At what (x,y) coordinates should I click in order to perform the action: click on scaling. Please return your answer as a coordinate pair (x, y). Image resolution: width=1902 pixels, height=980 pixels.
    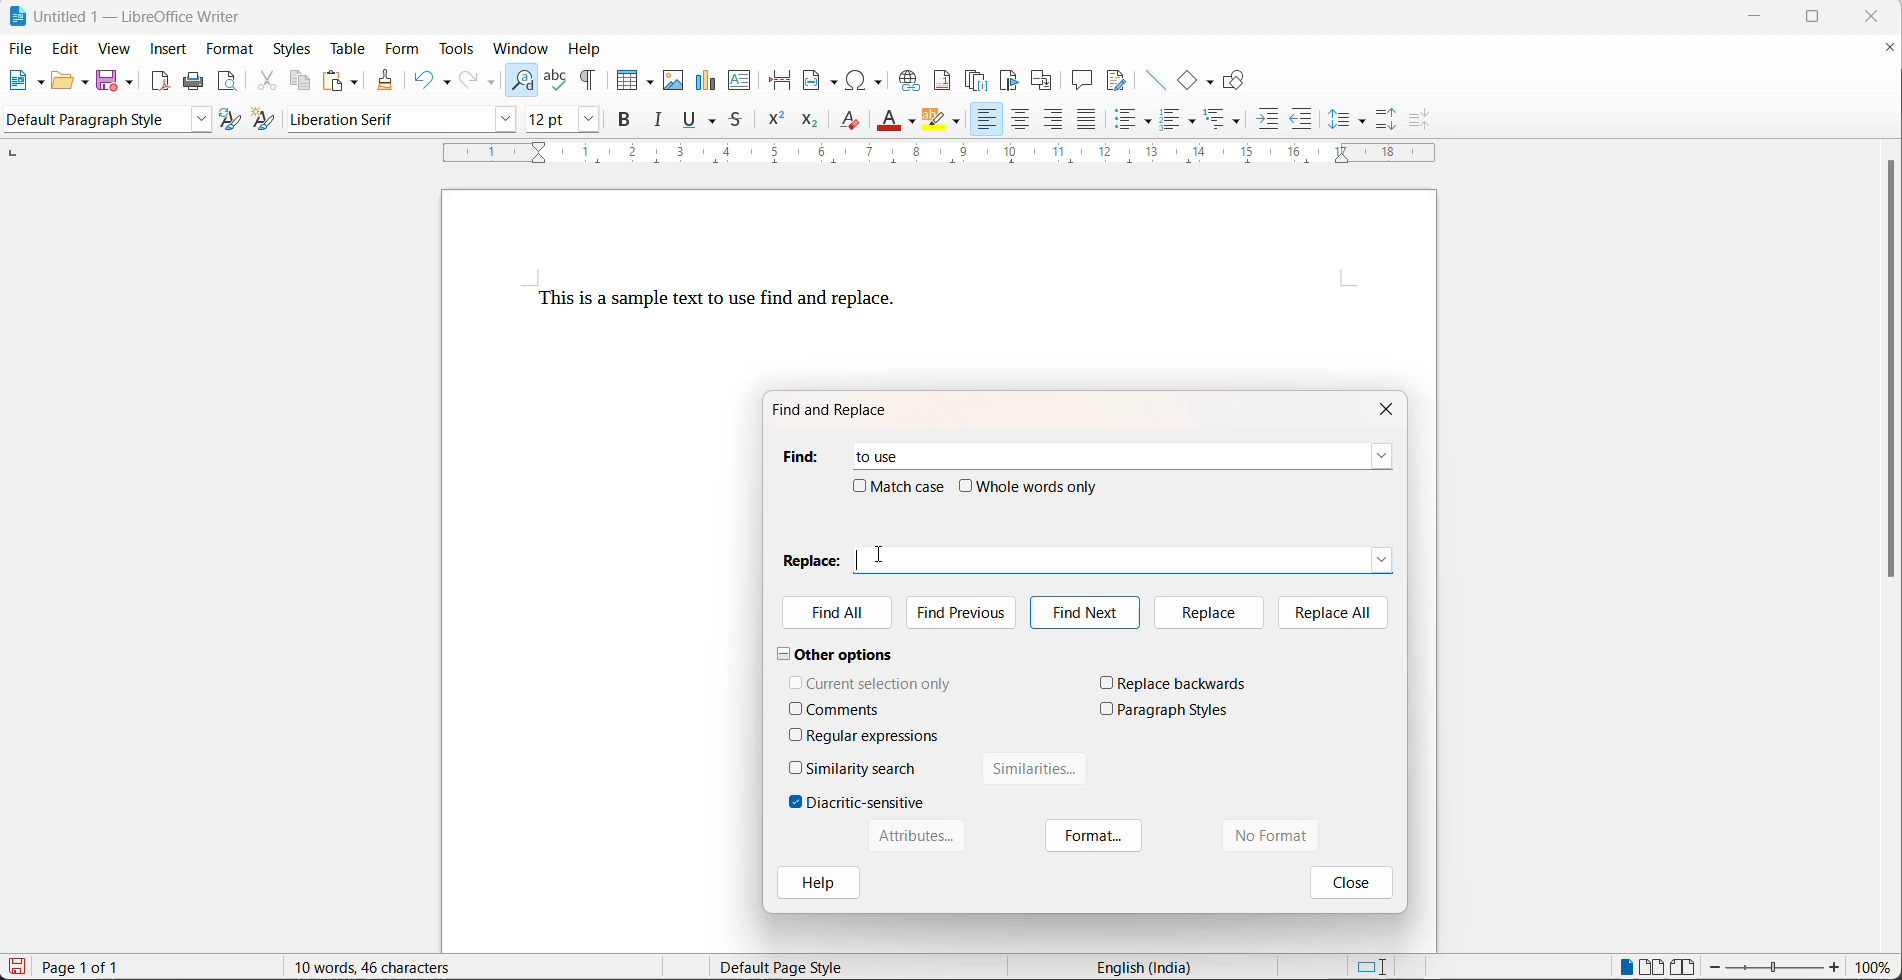
    Looking at the image, I should click on (954, 155).